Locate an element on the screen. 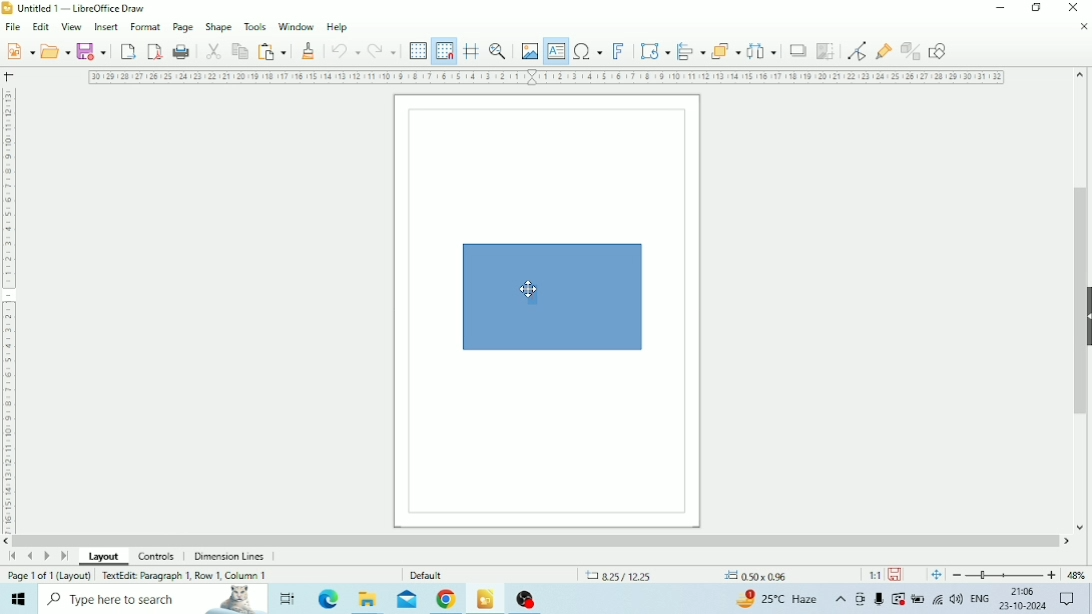  Page 1 of 1 (Layout) is located at coordinates (48, 575).